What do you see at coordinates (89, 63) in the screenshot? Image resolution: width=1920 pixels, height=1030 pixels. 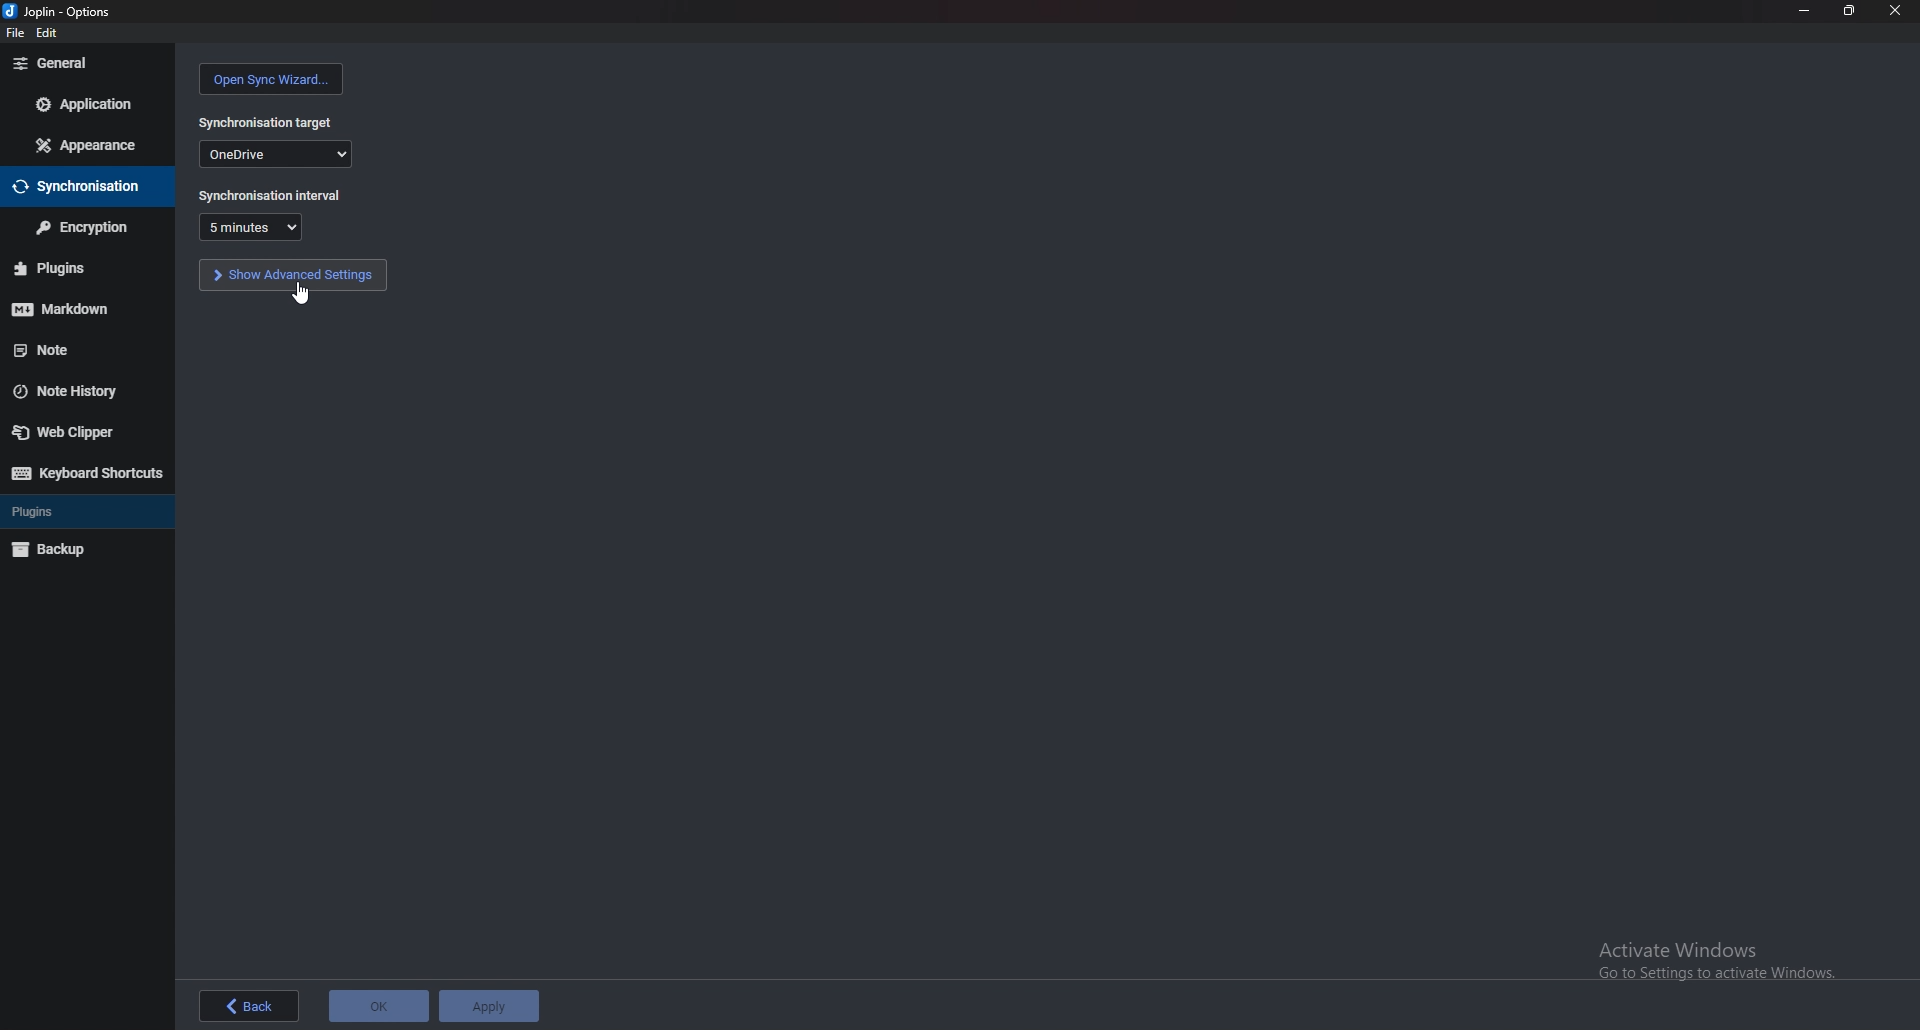 I see `general` at bounding box center [89, 63].